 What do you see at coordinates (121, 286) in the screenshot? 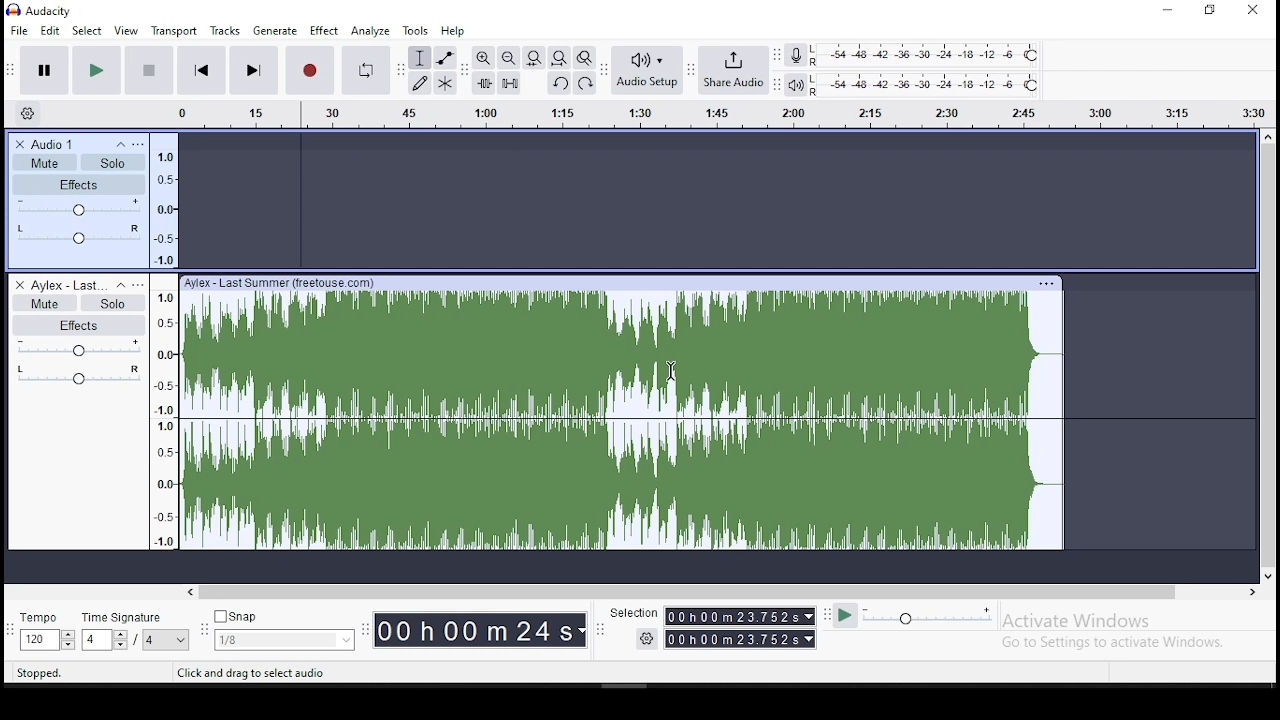
I see `collapse` at bounding box center [121, 286].